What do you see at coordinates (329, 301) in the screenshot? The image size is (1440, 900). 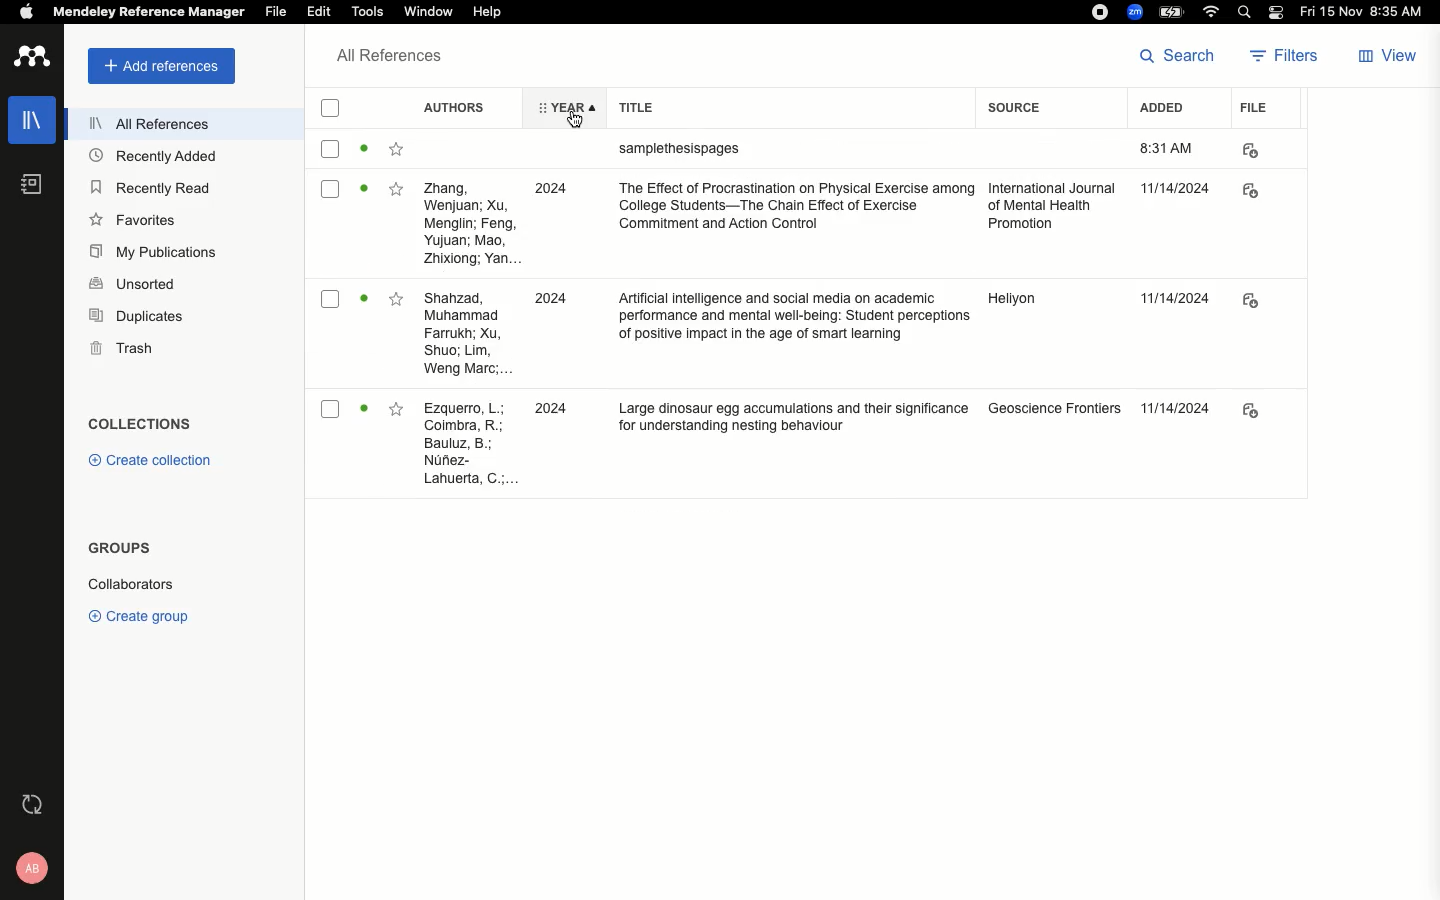 I see `select document` at bounding box center [329, 301].